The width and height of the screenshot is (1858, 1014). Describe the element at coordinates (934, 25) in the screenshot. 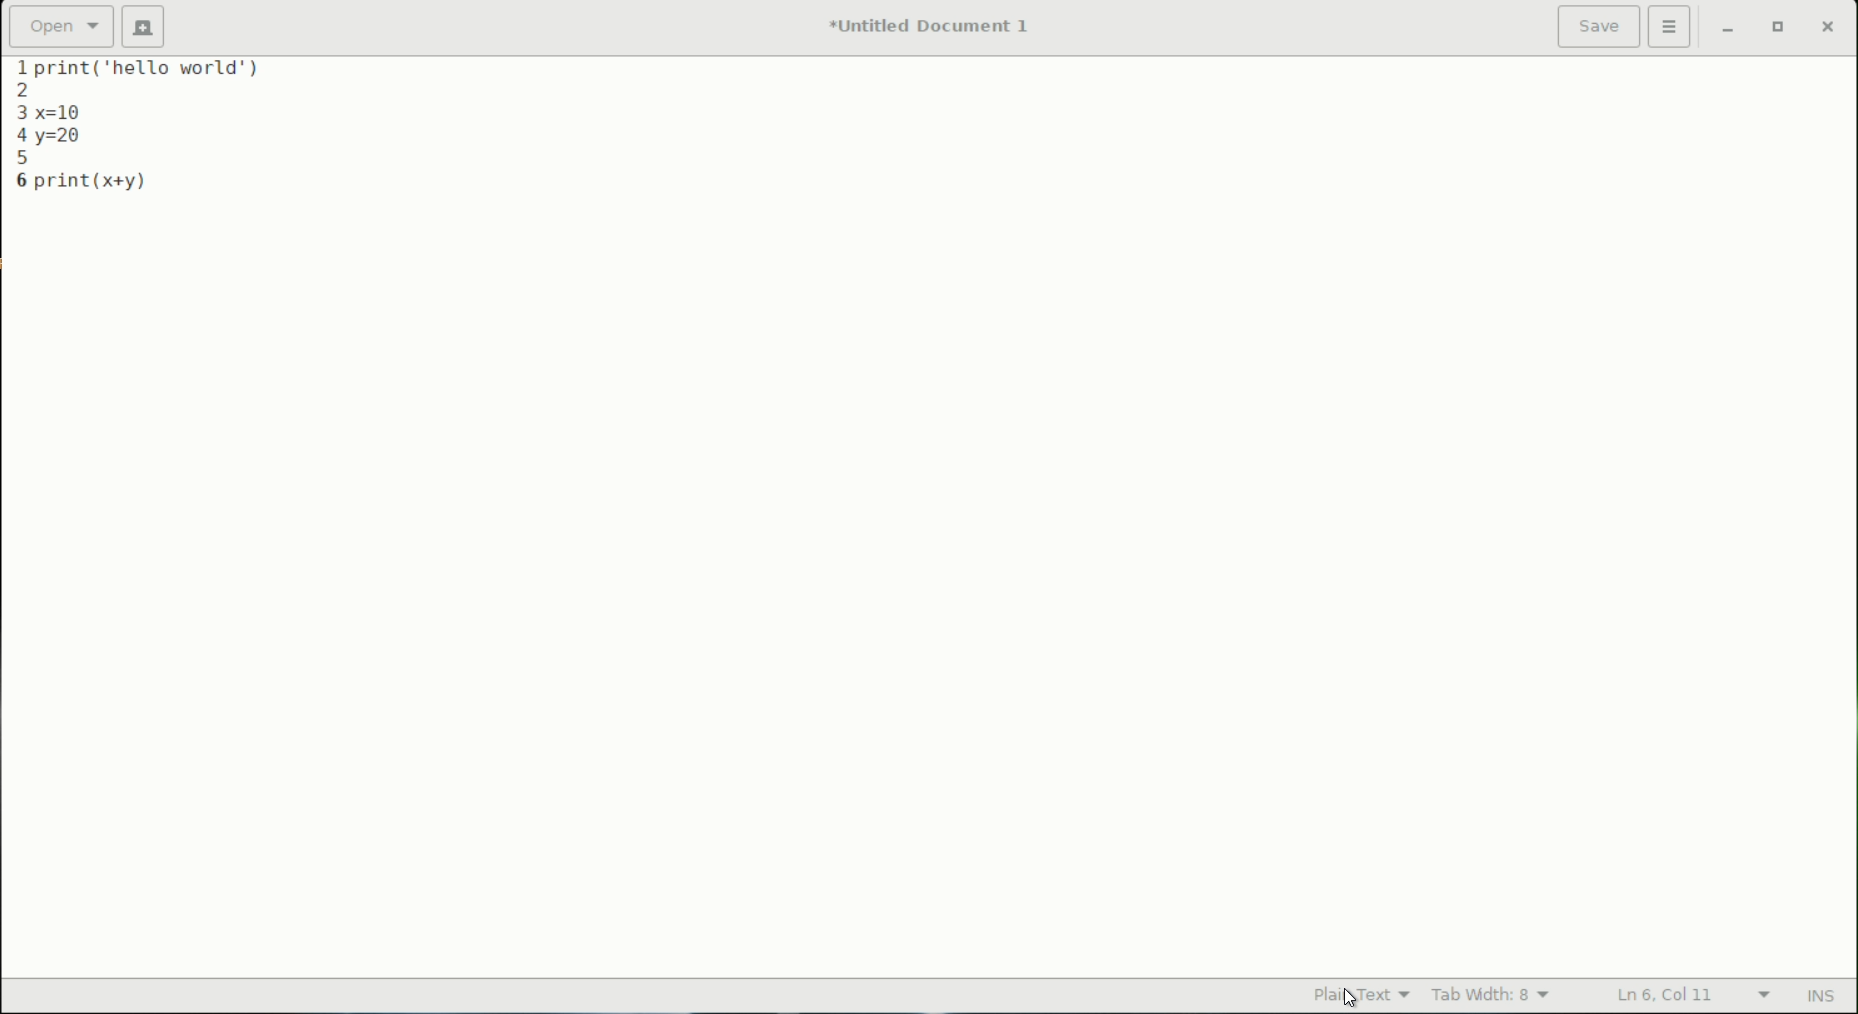

I see `file name` at that location.